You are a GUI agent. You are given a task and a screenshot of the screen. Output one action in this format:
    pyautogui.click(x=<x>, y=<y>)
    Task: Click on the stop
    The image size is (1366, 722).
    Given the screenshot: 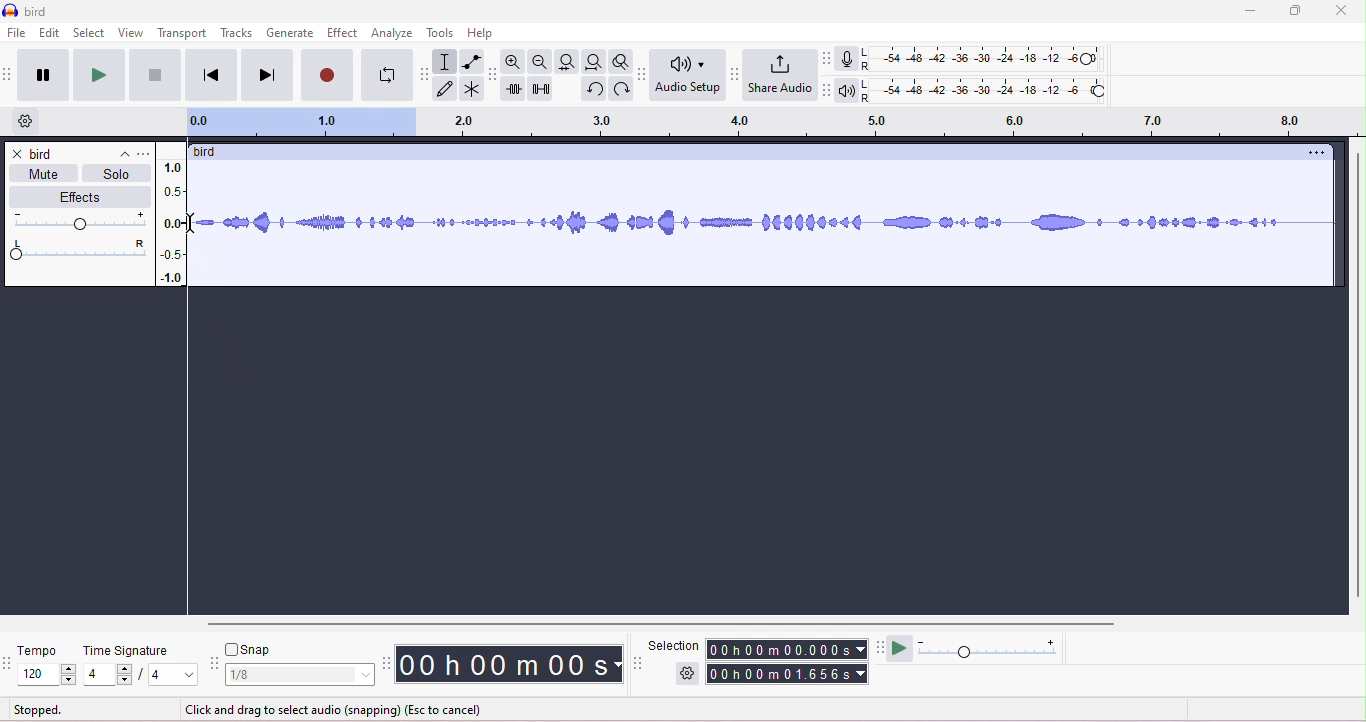 What is the action you would take?
    pyautogui.click(x=155, y=75)
    